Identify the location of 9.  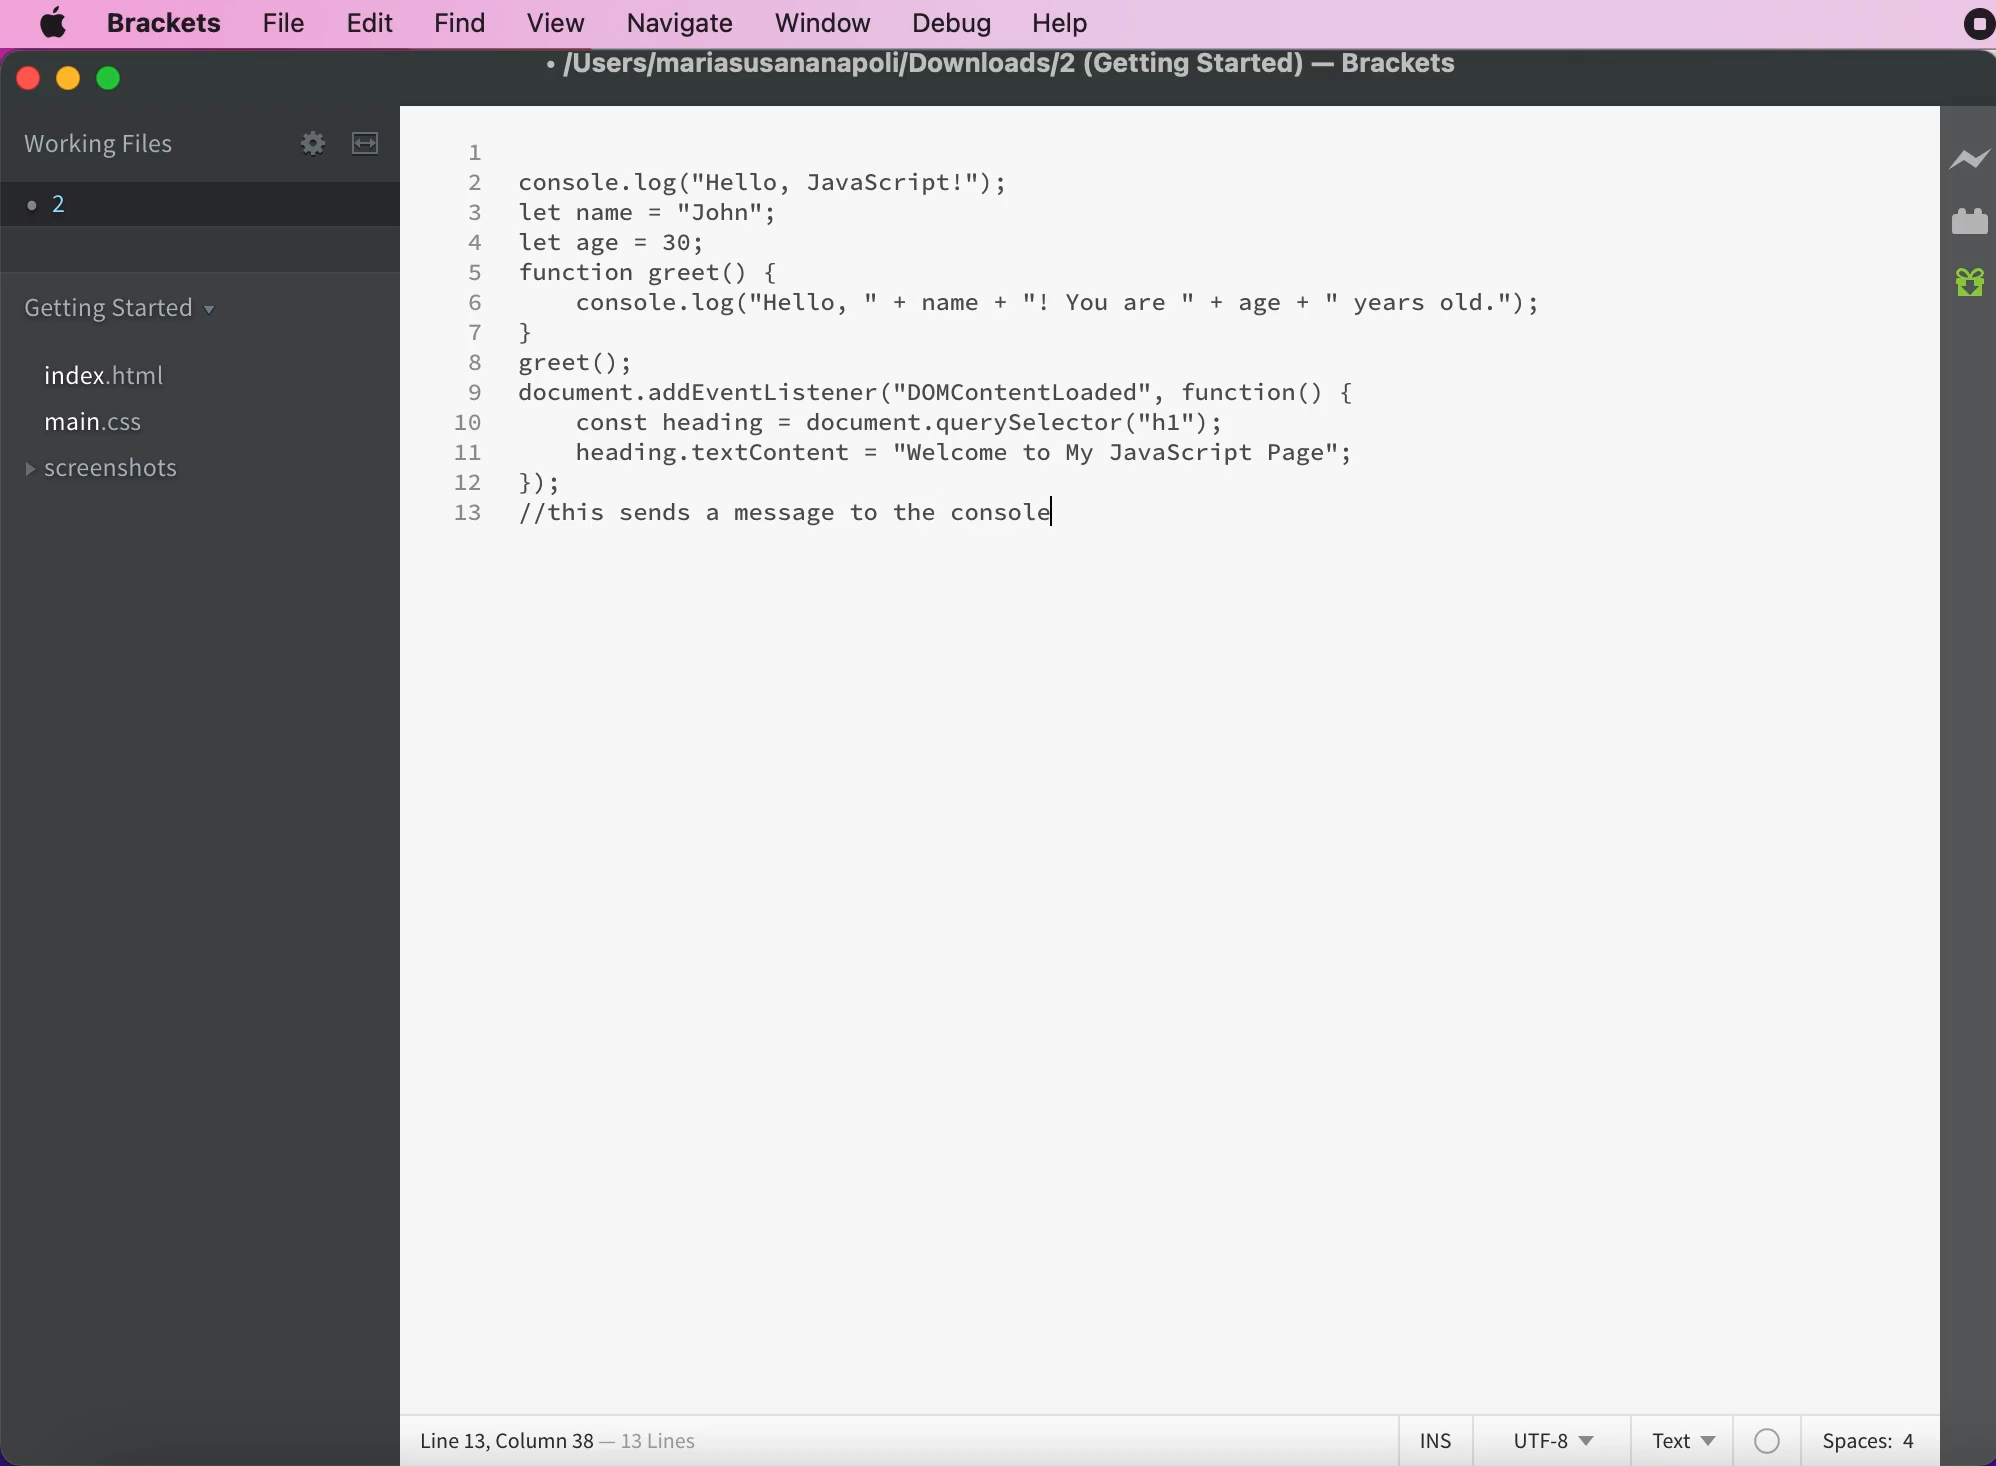
(476, 393).